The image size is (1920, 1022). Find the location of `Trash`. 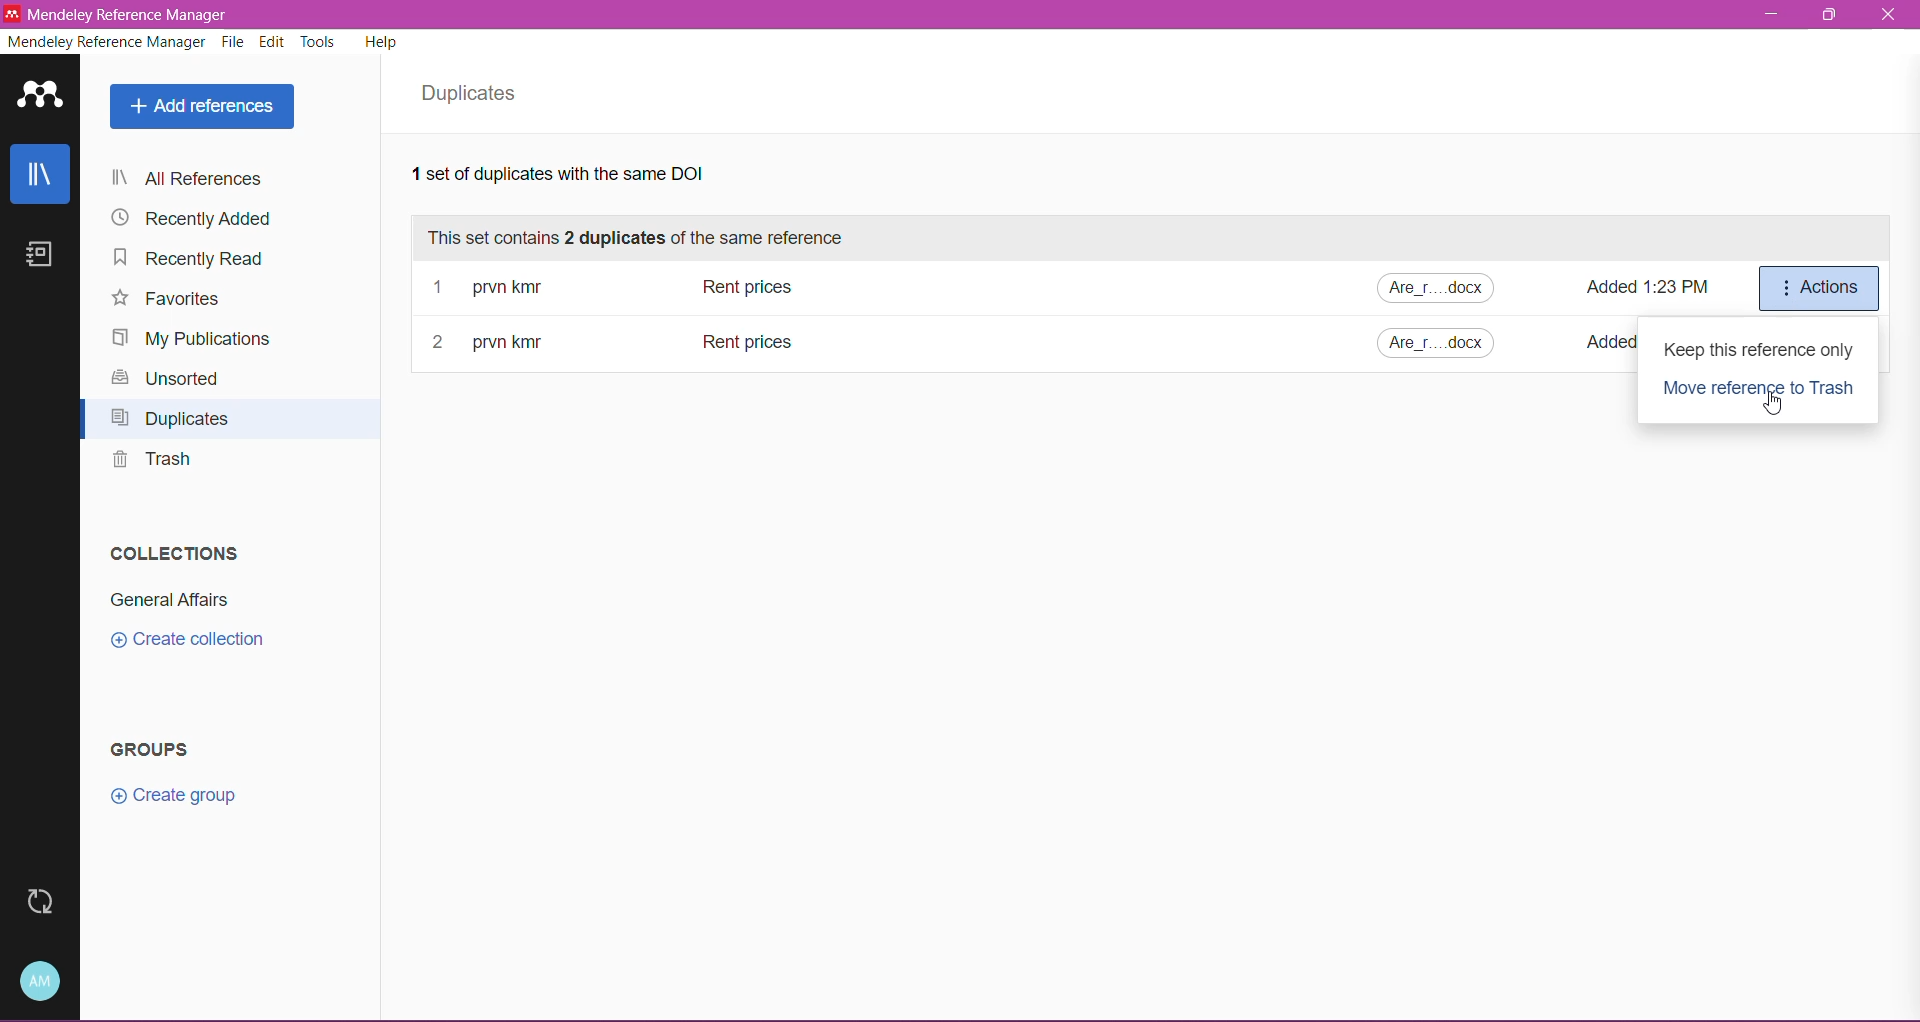

Trash is located at coordinates (151, 464).